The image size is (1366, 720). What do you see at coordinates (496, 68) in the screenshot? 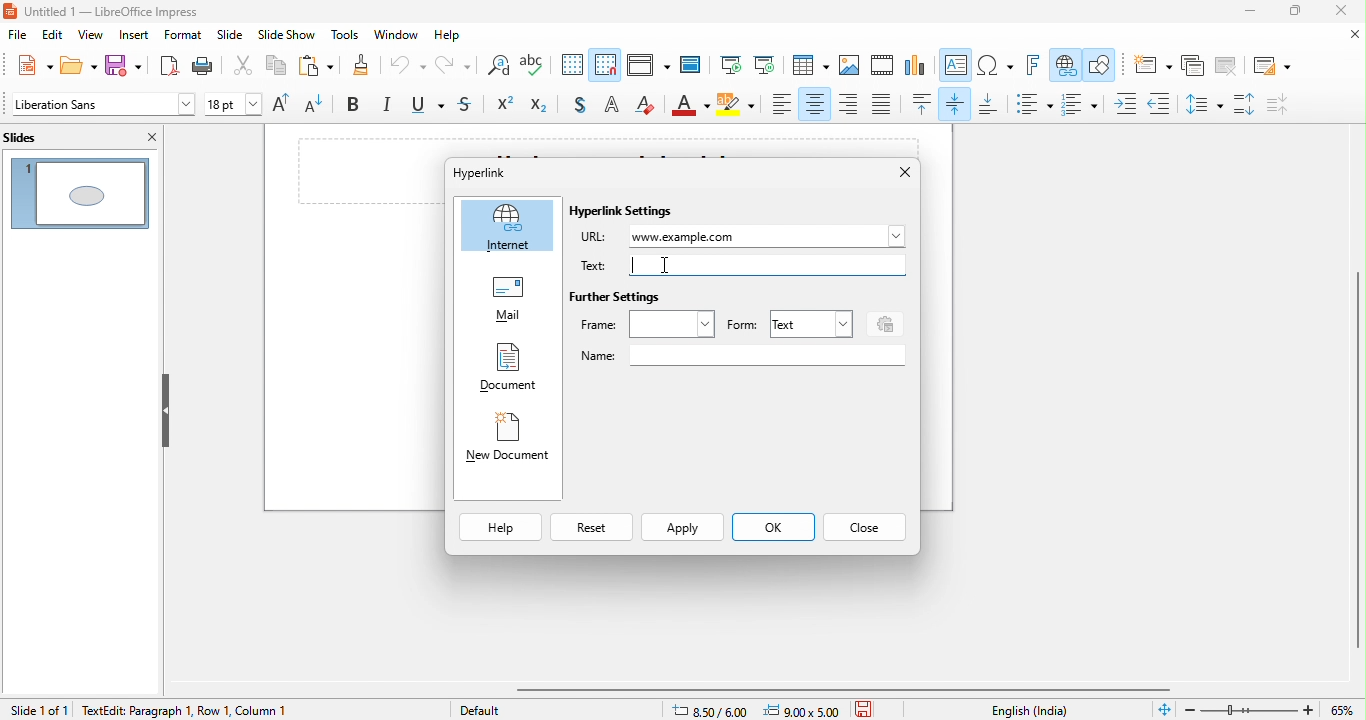
I see `find and replace` at bounding box center [496, 68].